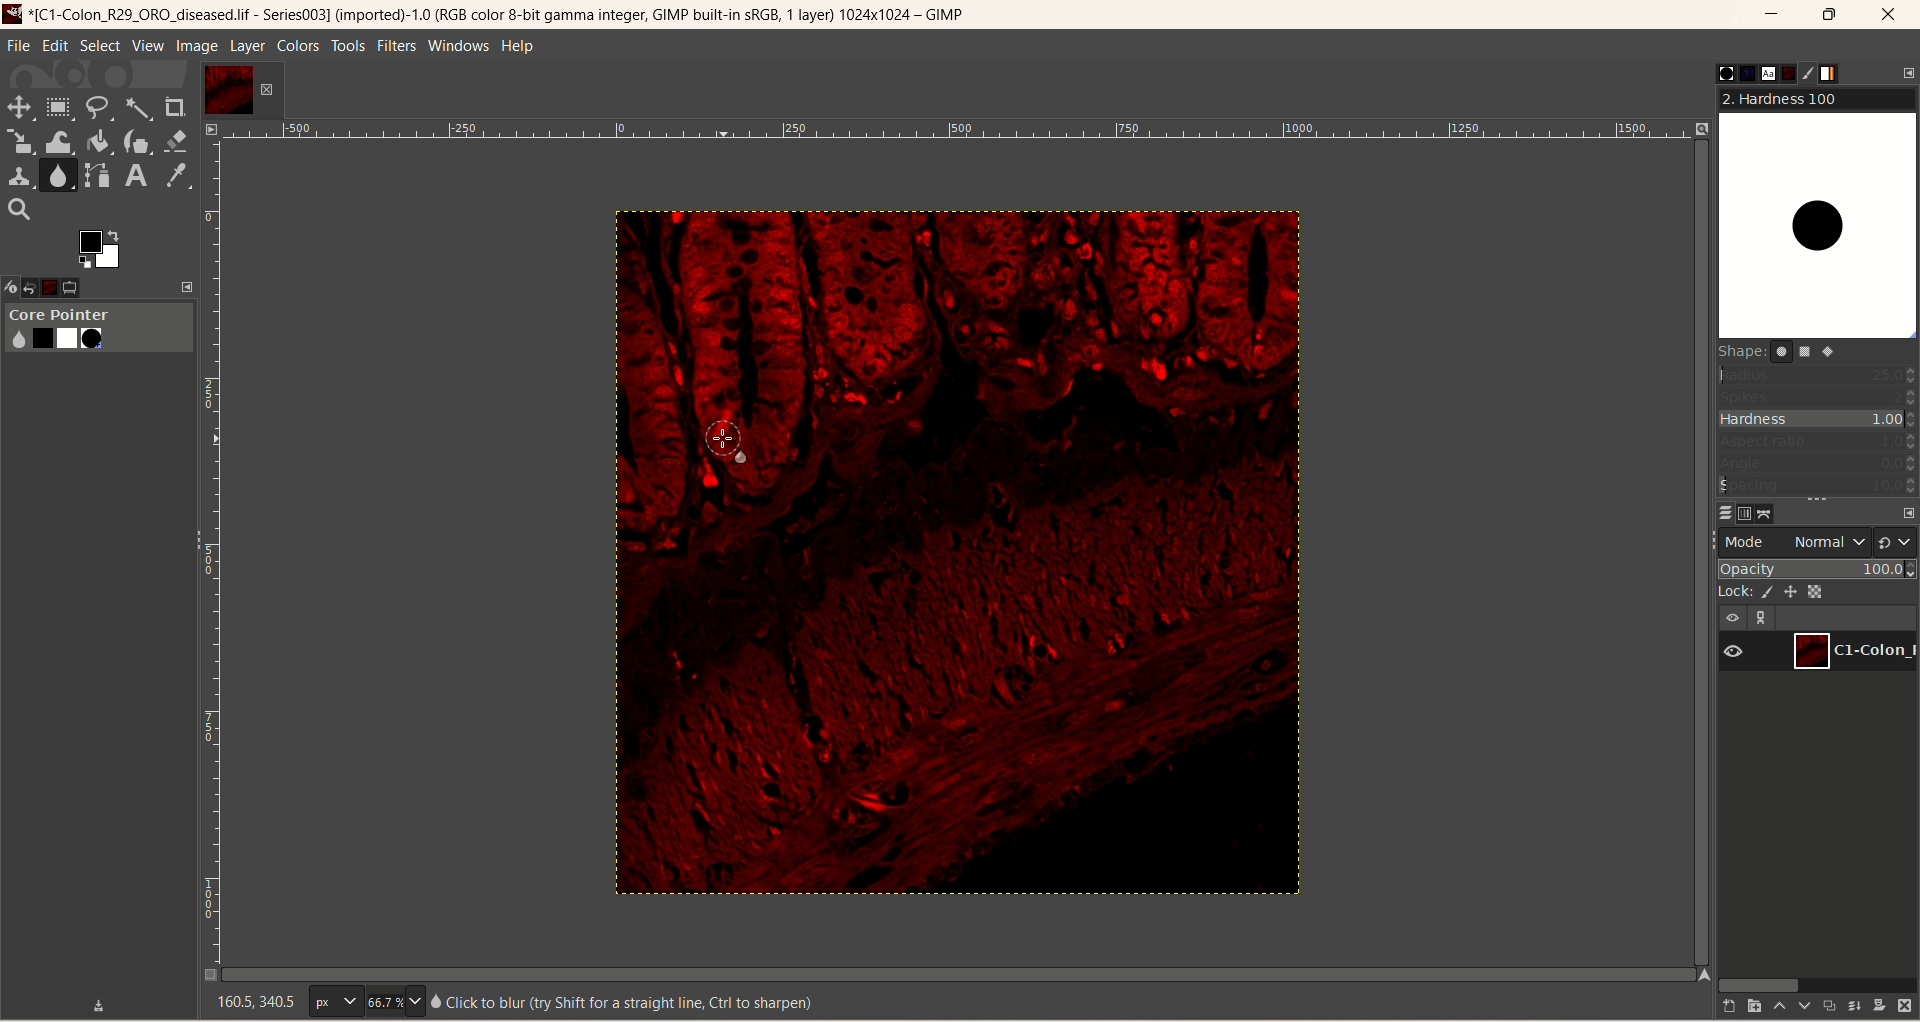 Image resolution: width=1920 pixels, height=1022 pixels. I want to click on image, so click(197, 47).